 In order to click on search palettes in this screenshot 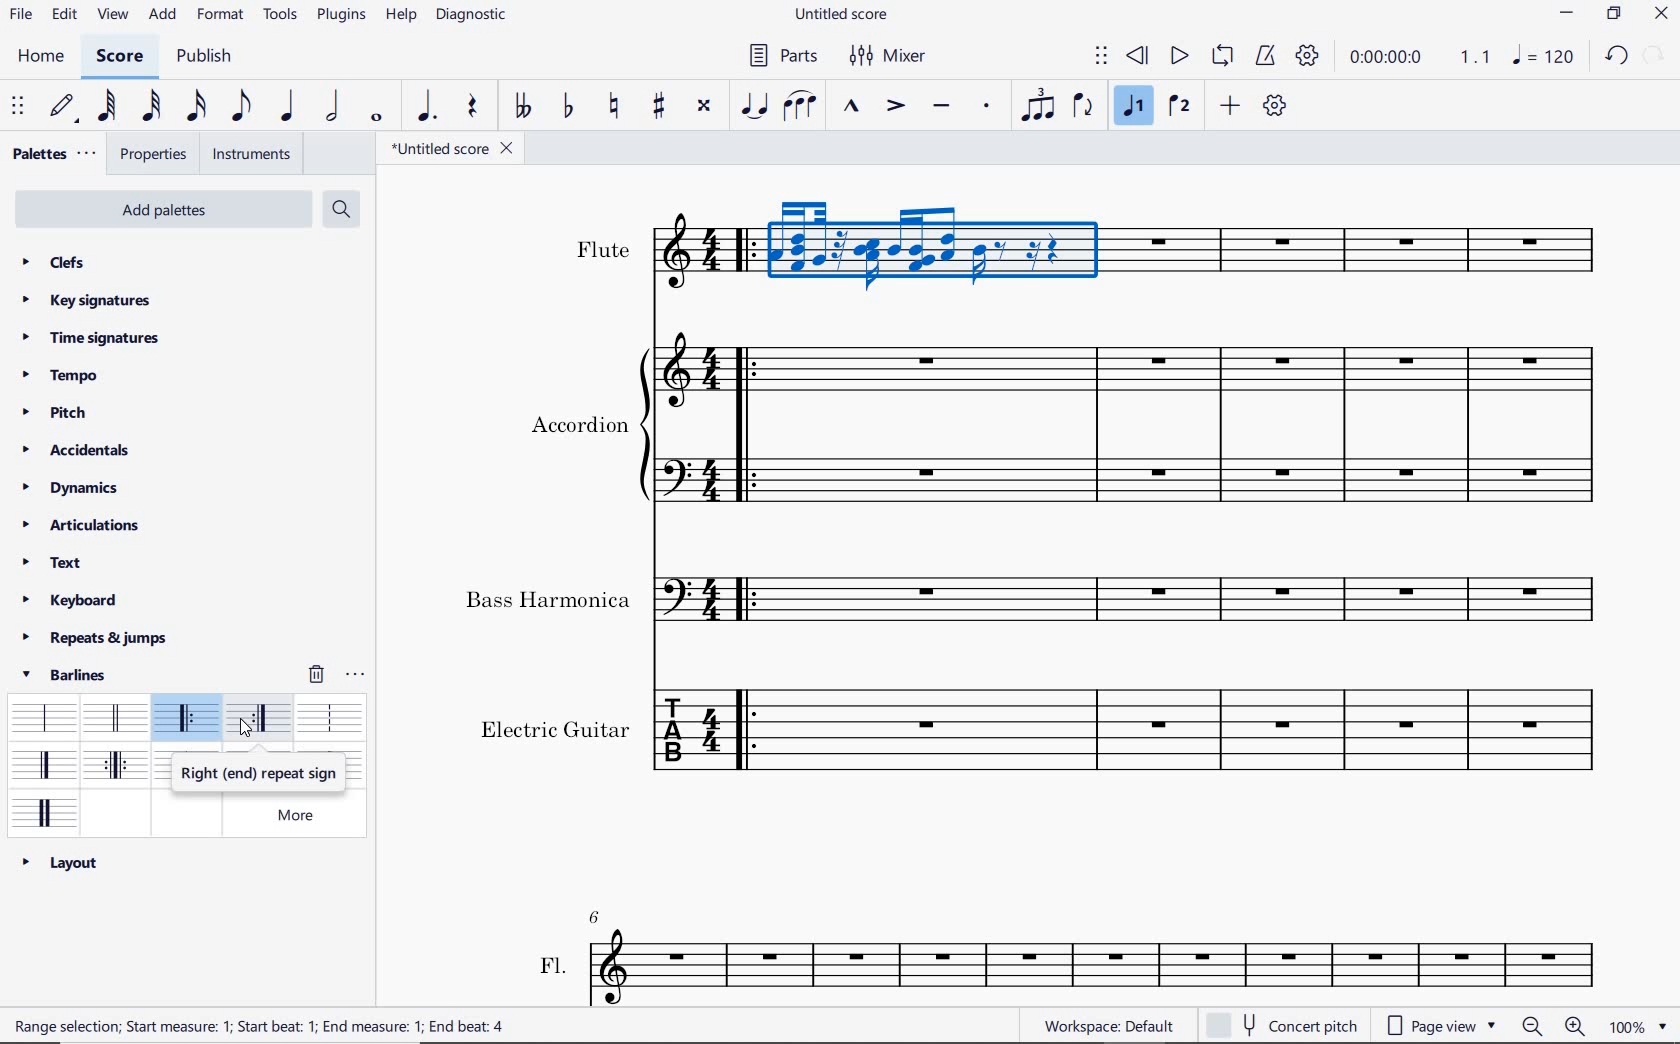, I will do `click(341, 208)`.